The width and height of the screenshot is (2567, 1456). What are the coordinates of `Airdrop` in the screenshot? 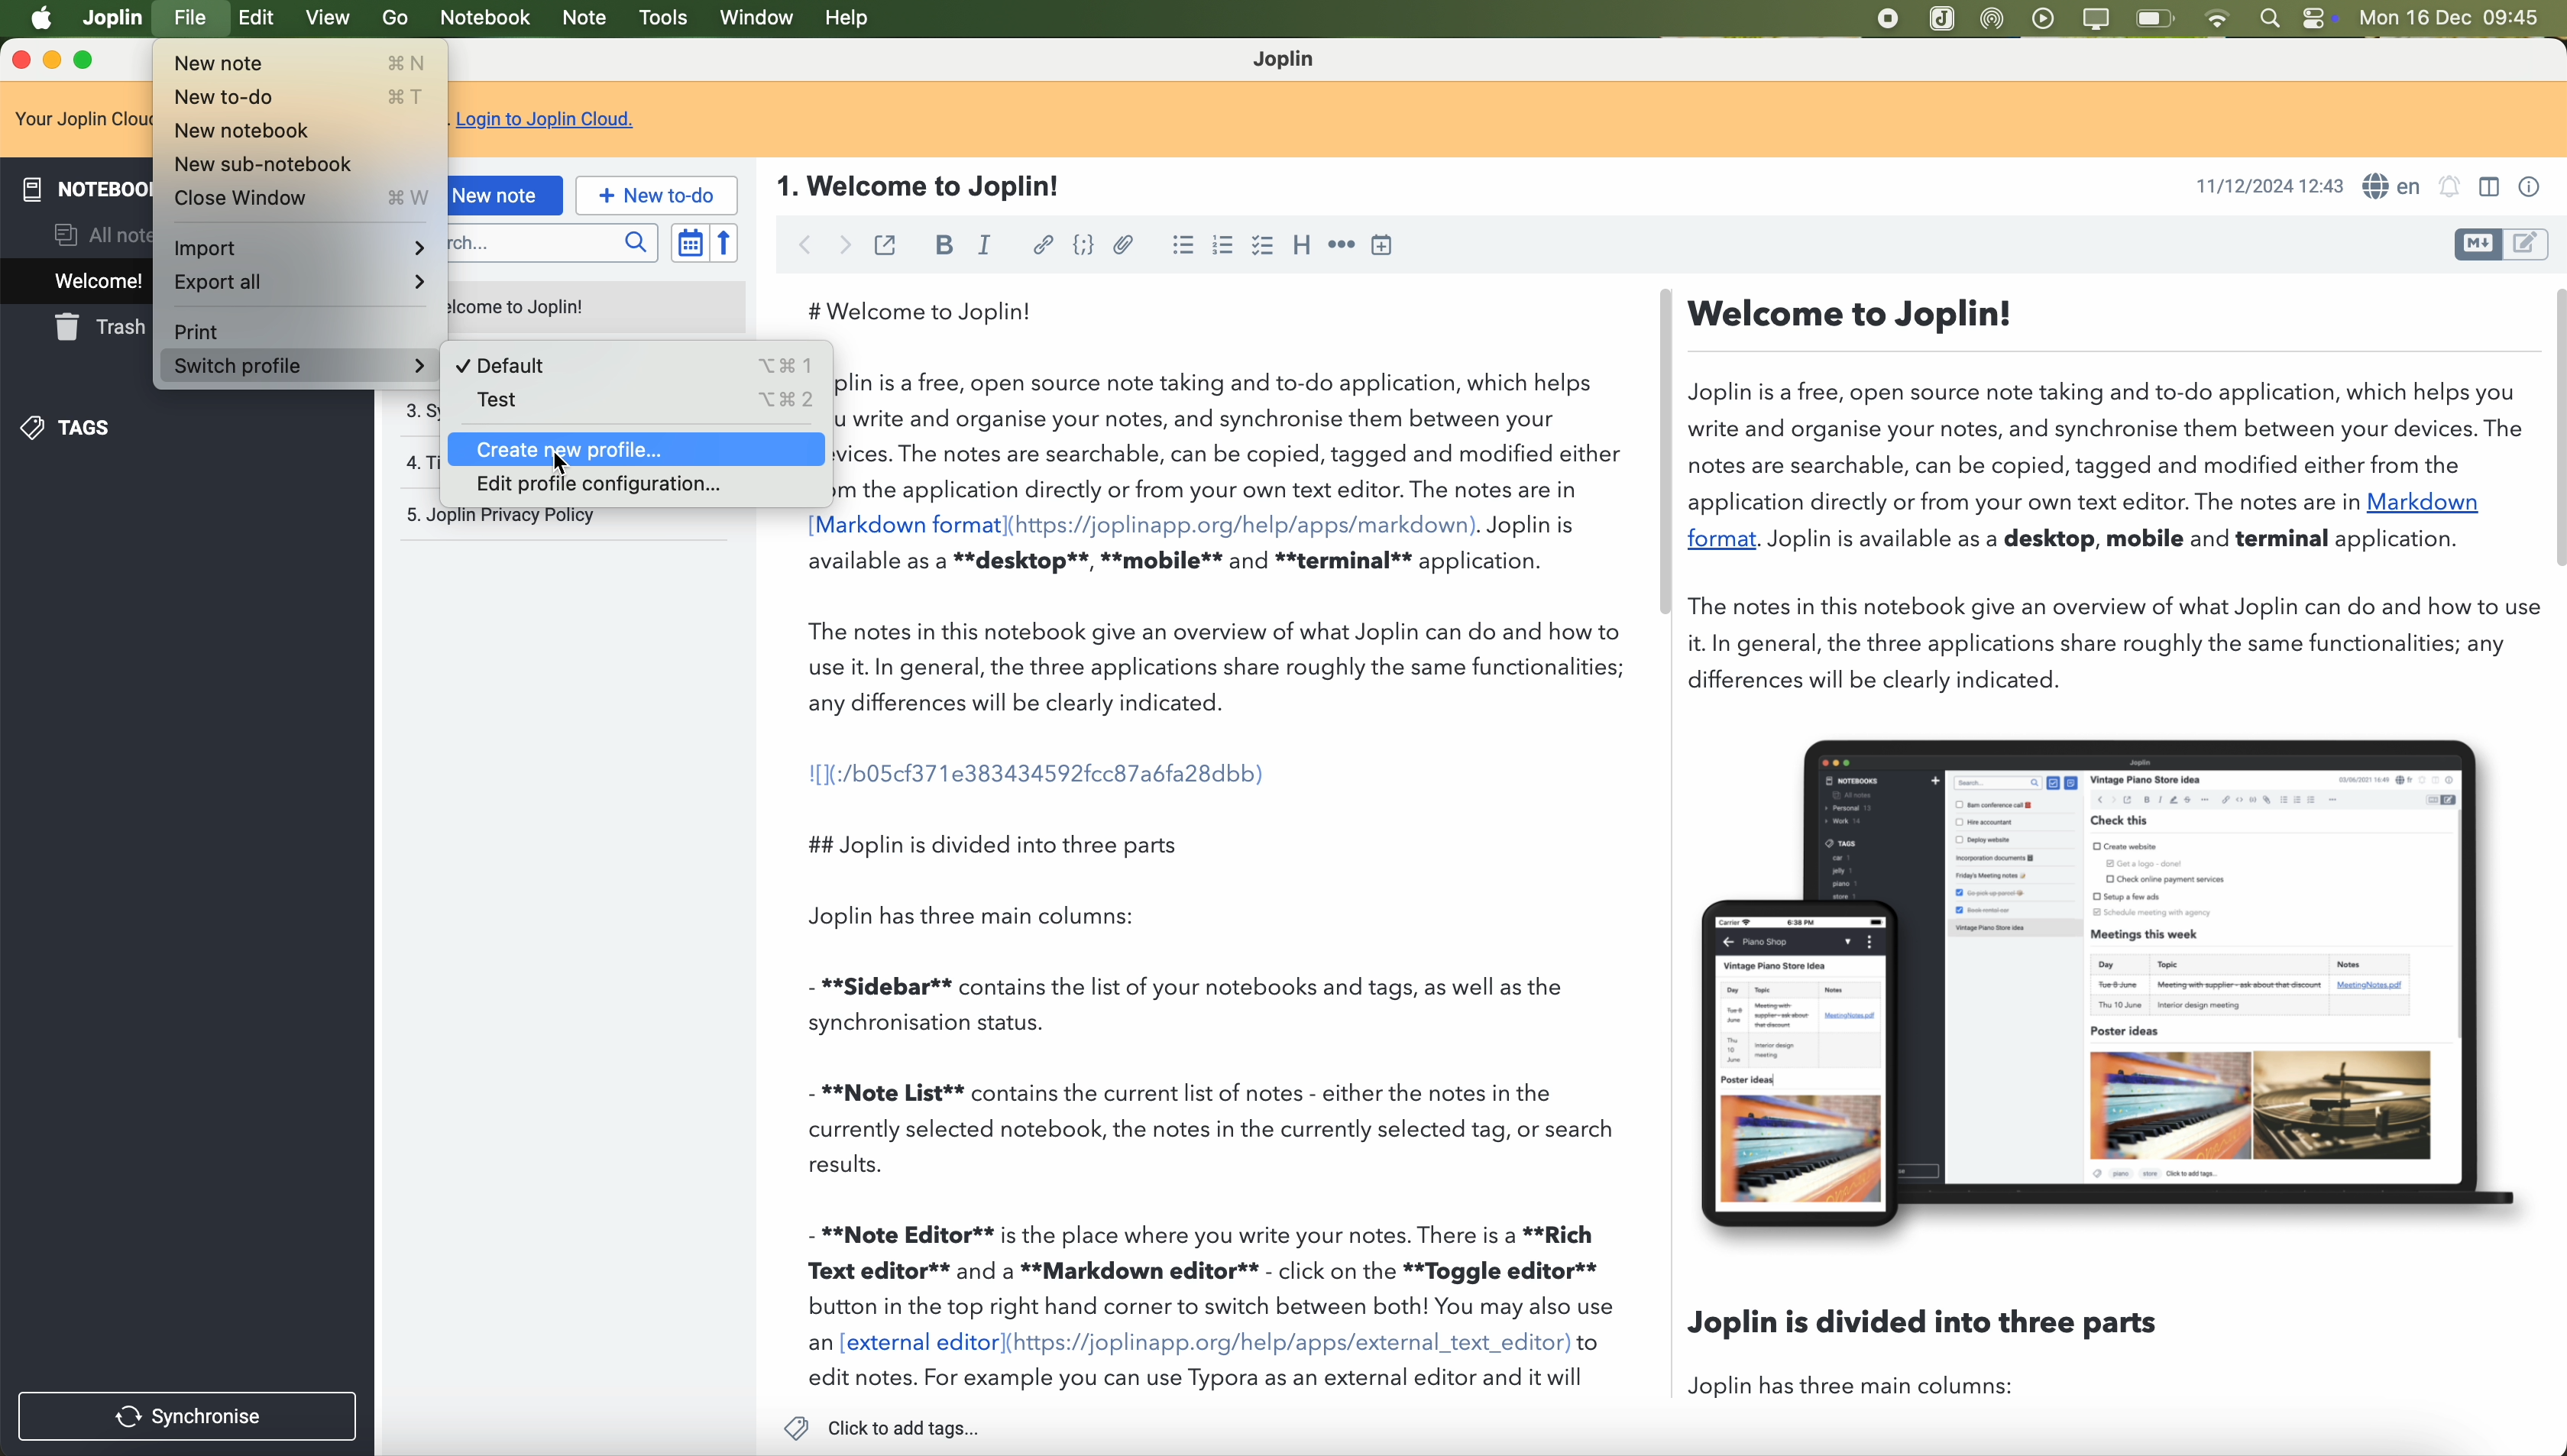 It's located at (1997, 20).